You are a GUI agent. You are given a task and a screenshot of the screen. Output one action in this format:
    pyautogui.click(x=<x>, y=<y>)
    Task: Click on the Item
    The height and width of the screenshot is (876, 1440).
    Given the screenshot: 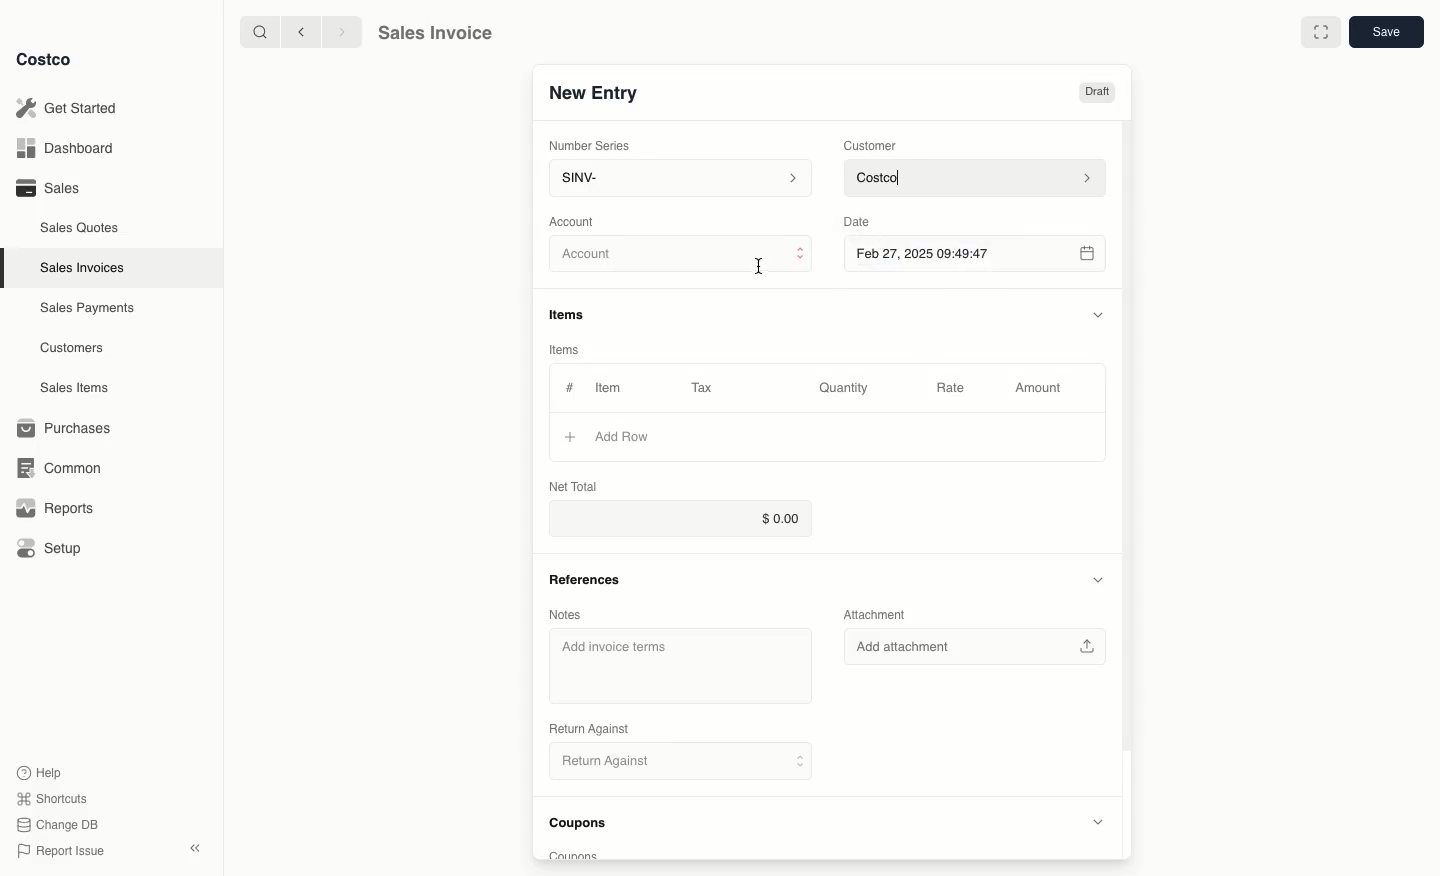 What is the action you would take?
    pyautogui.click(x=610, y=387)
    